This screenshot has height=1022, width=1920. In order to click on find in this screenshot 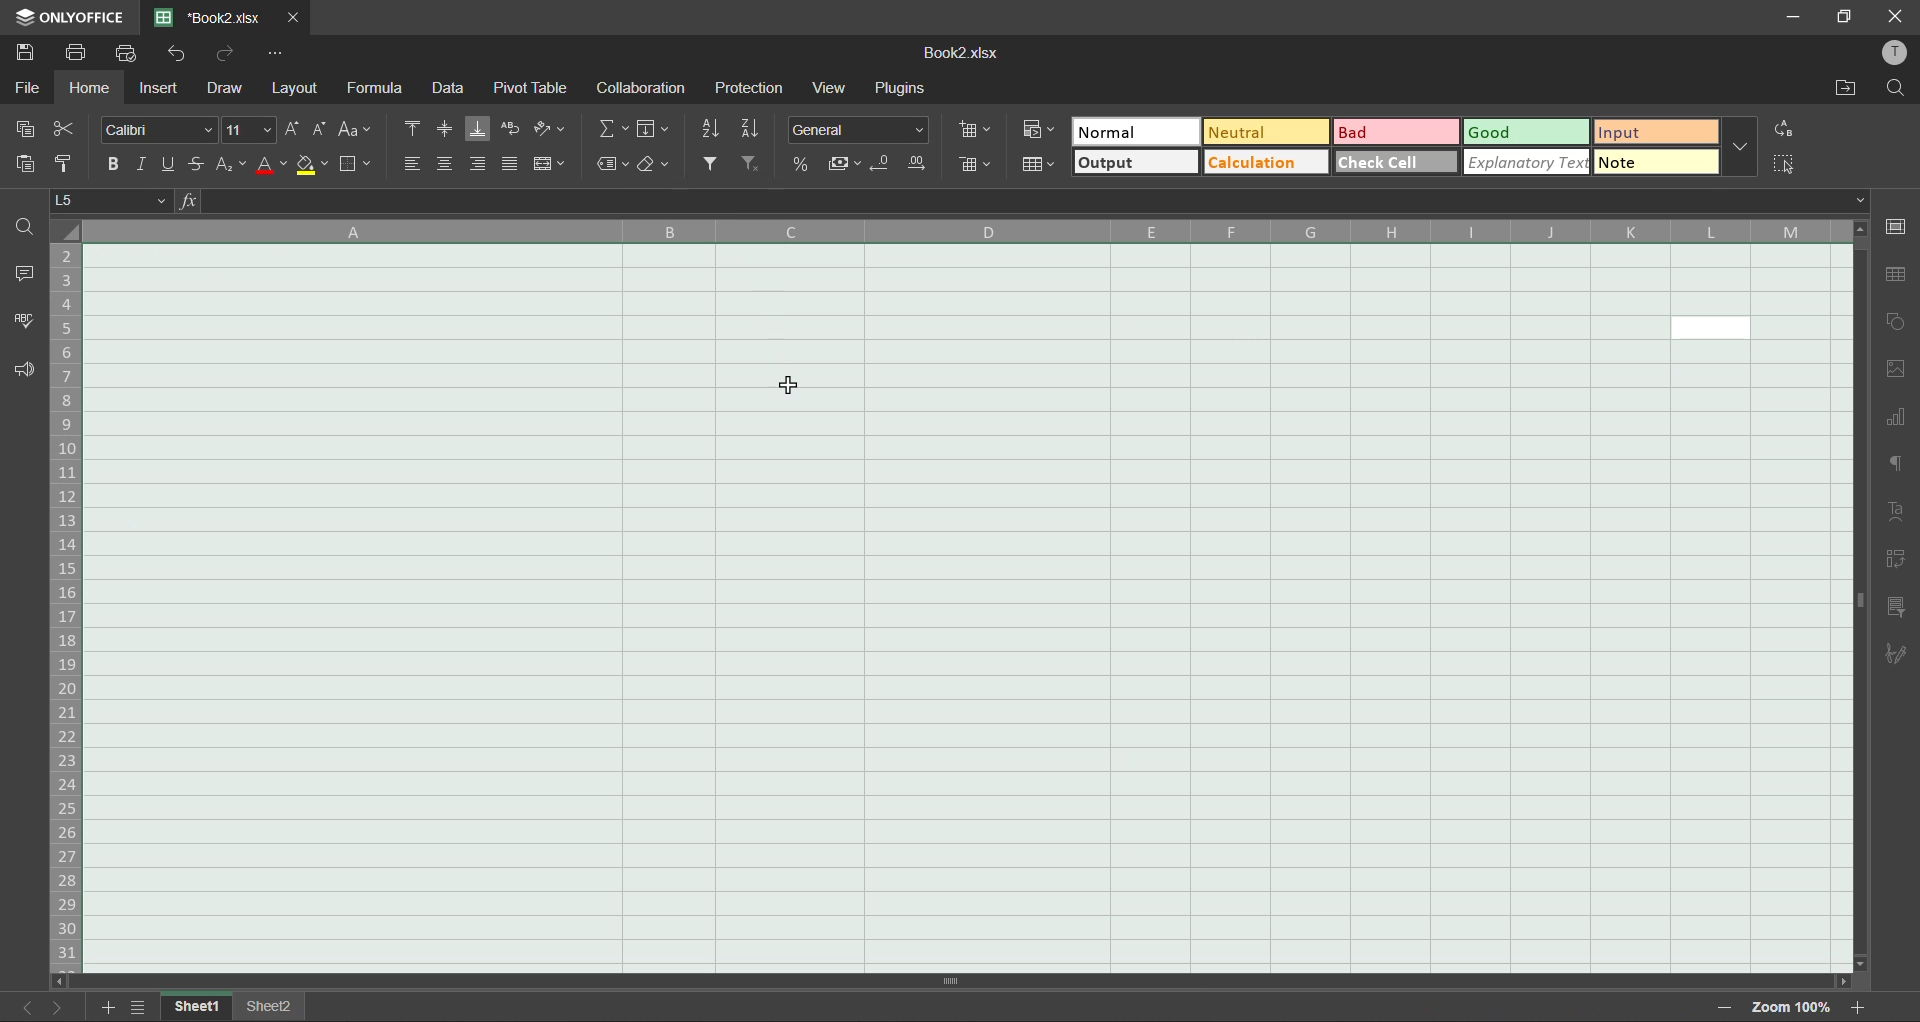, I will do `click(1898, 88)`.